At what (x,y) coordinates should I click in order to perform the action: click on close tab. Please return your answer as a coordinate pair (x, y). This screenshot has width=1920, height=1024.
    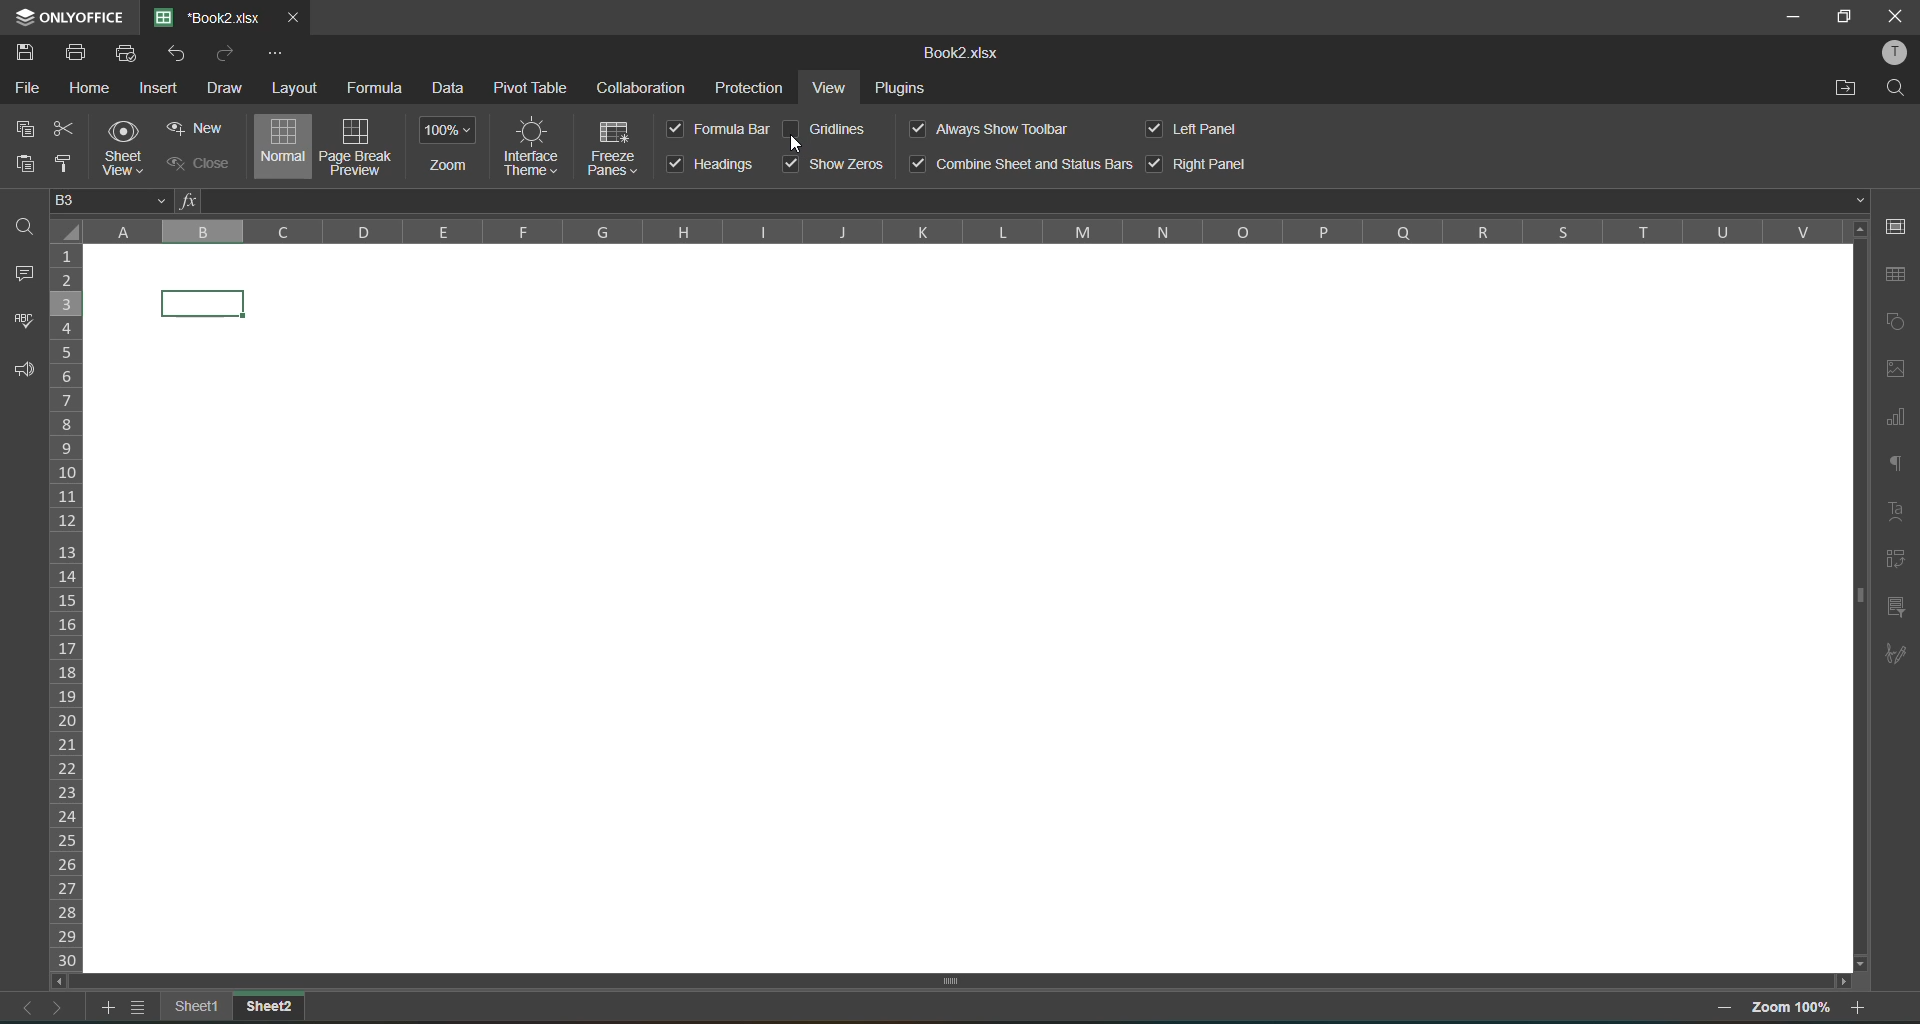
    Looking at the image, I should click on (290, 16).